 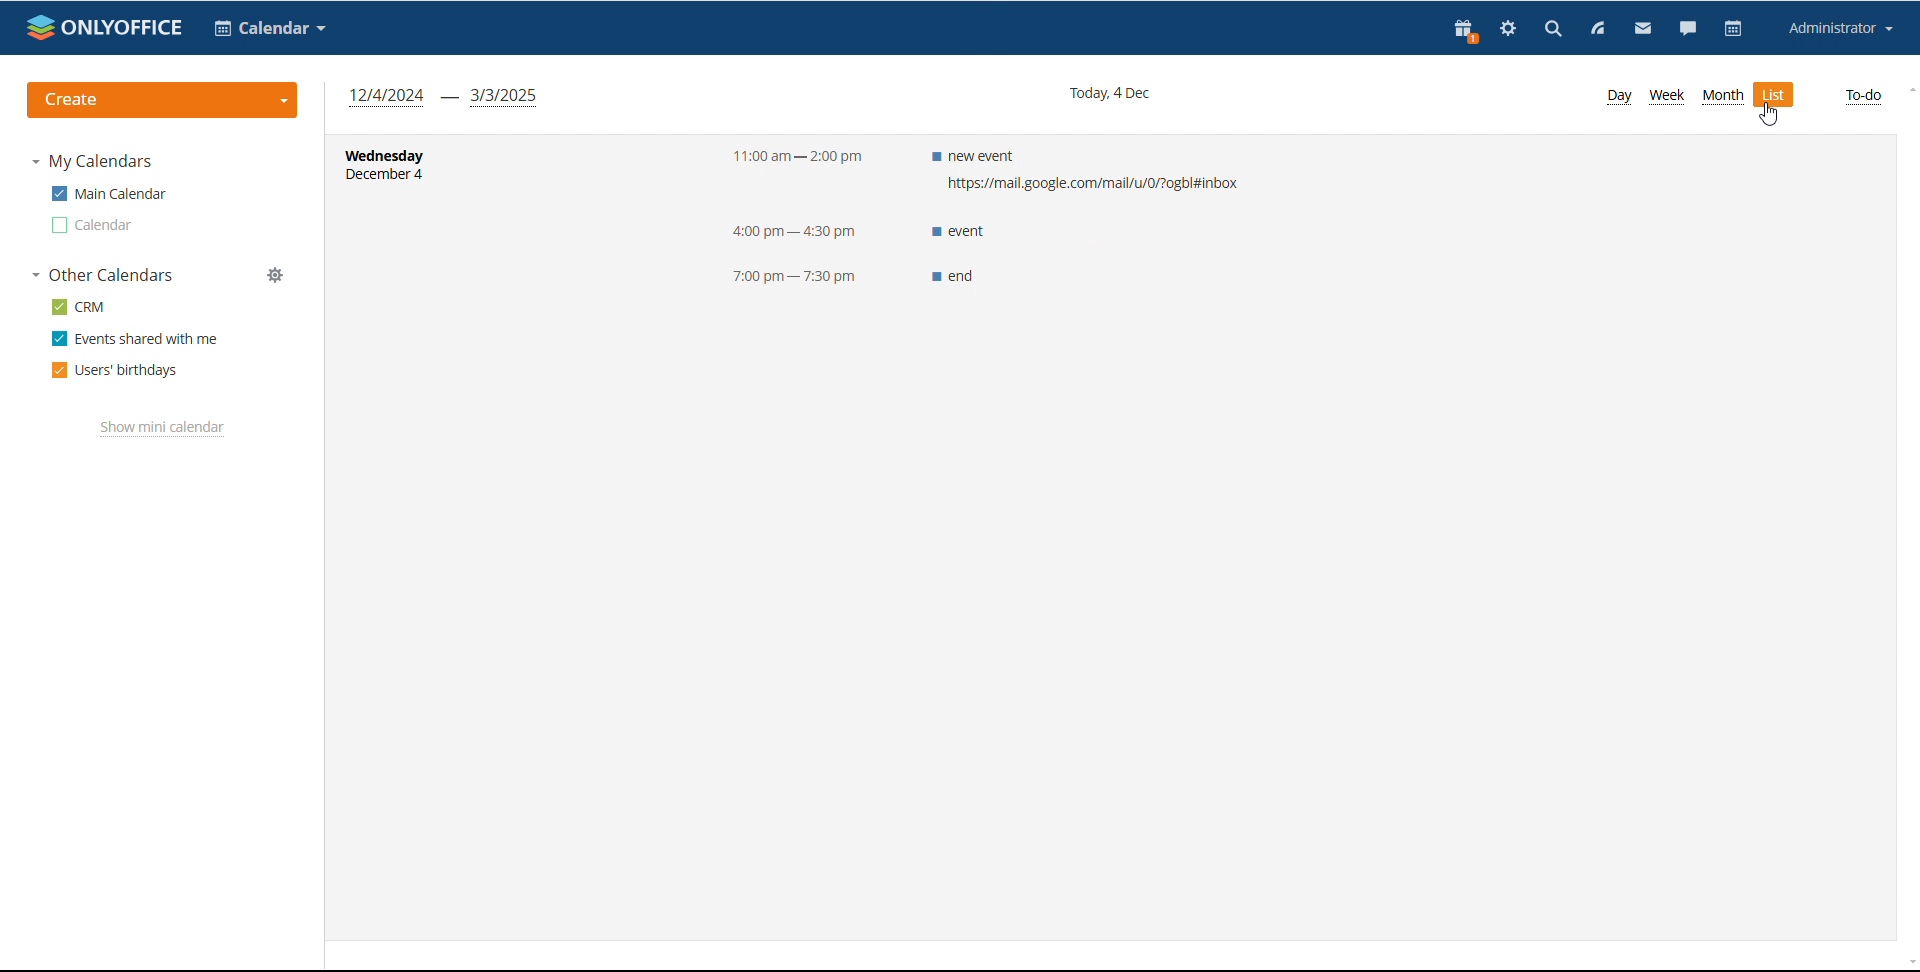 I want to click on month view, so click(x=1722, y=95).